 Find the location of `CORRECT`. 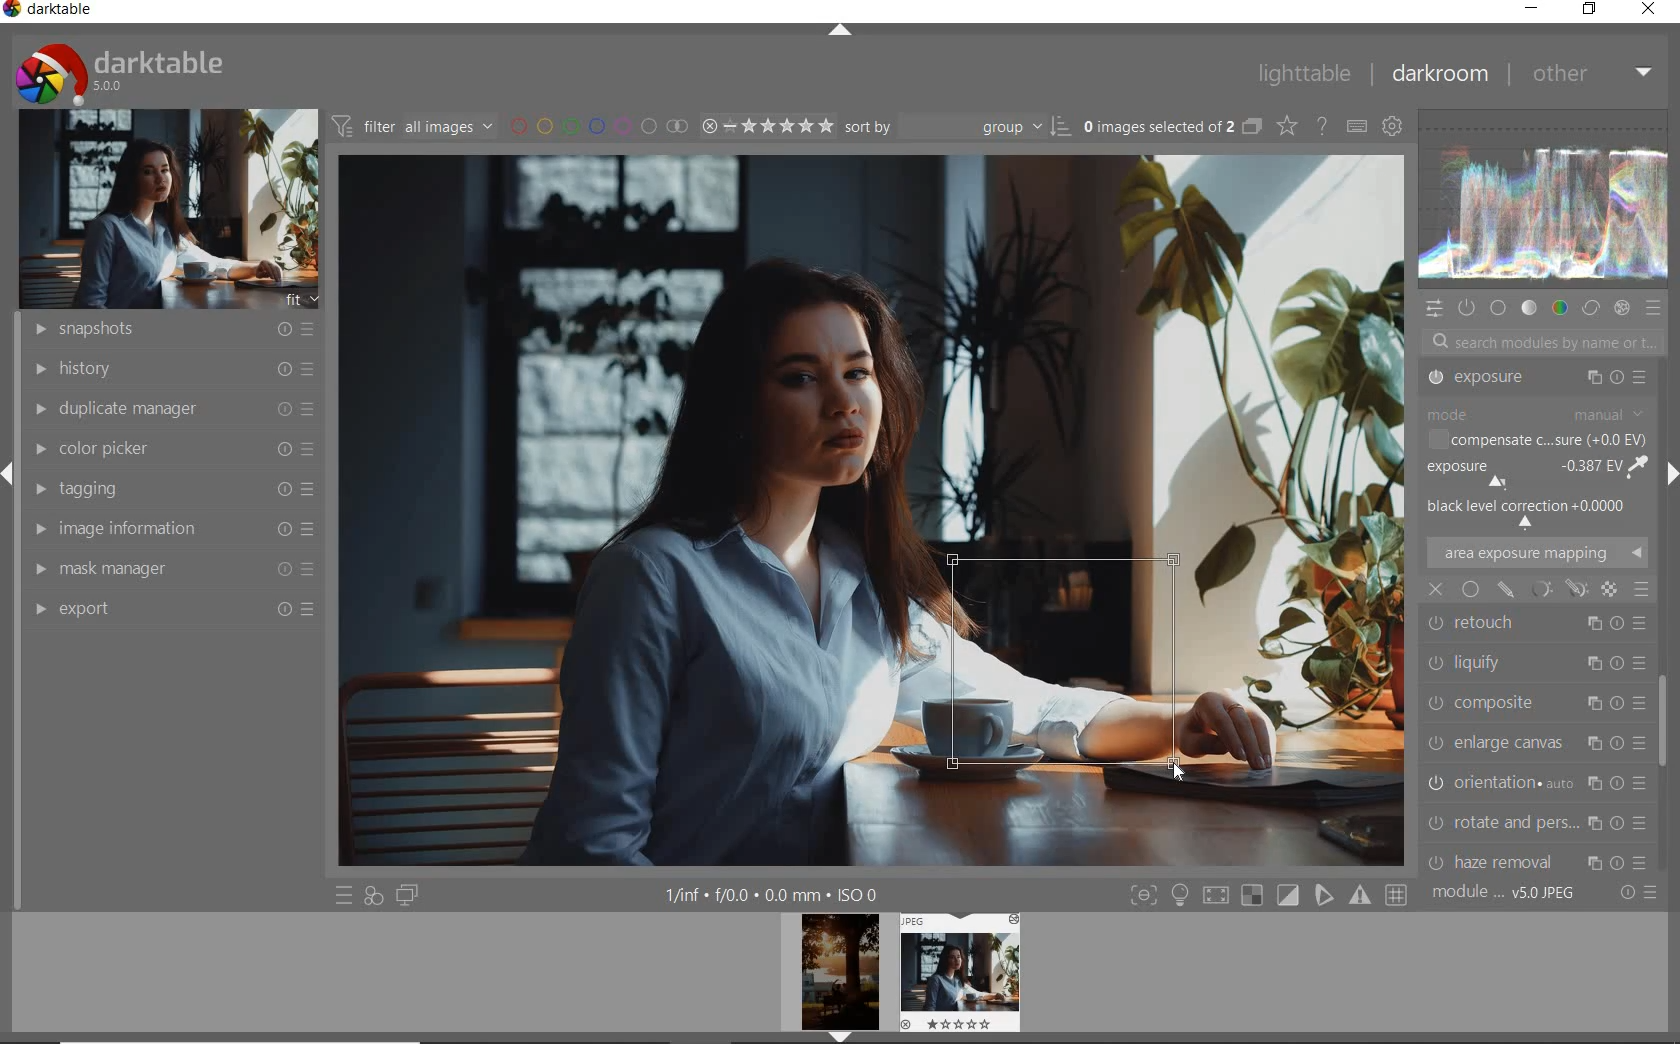

CORRECT is located at coordinates (1590, 306).